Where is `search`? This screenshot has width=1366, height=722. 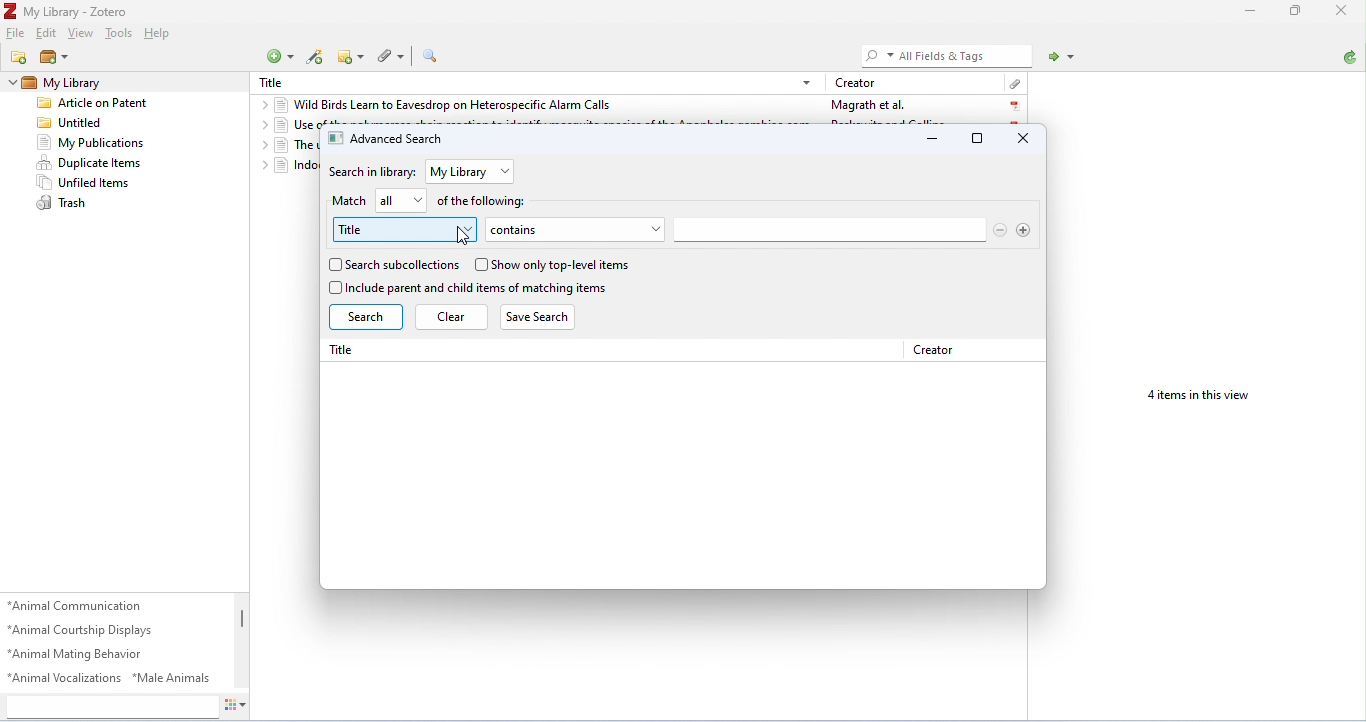
search is located at coordinates (365, 318).